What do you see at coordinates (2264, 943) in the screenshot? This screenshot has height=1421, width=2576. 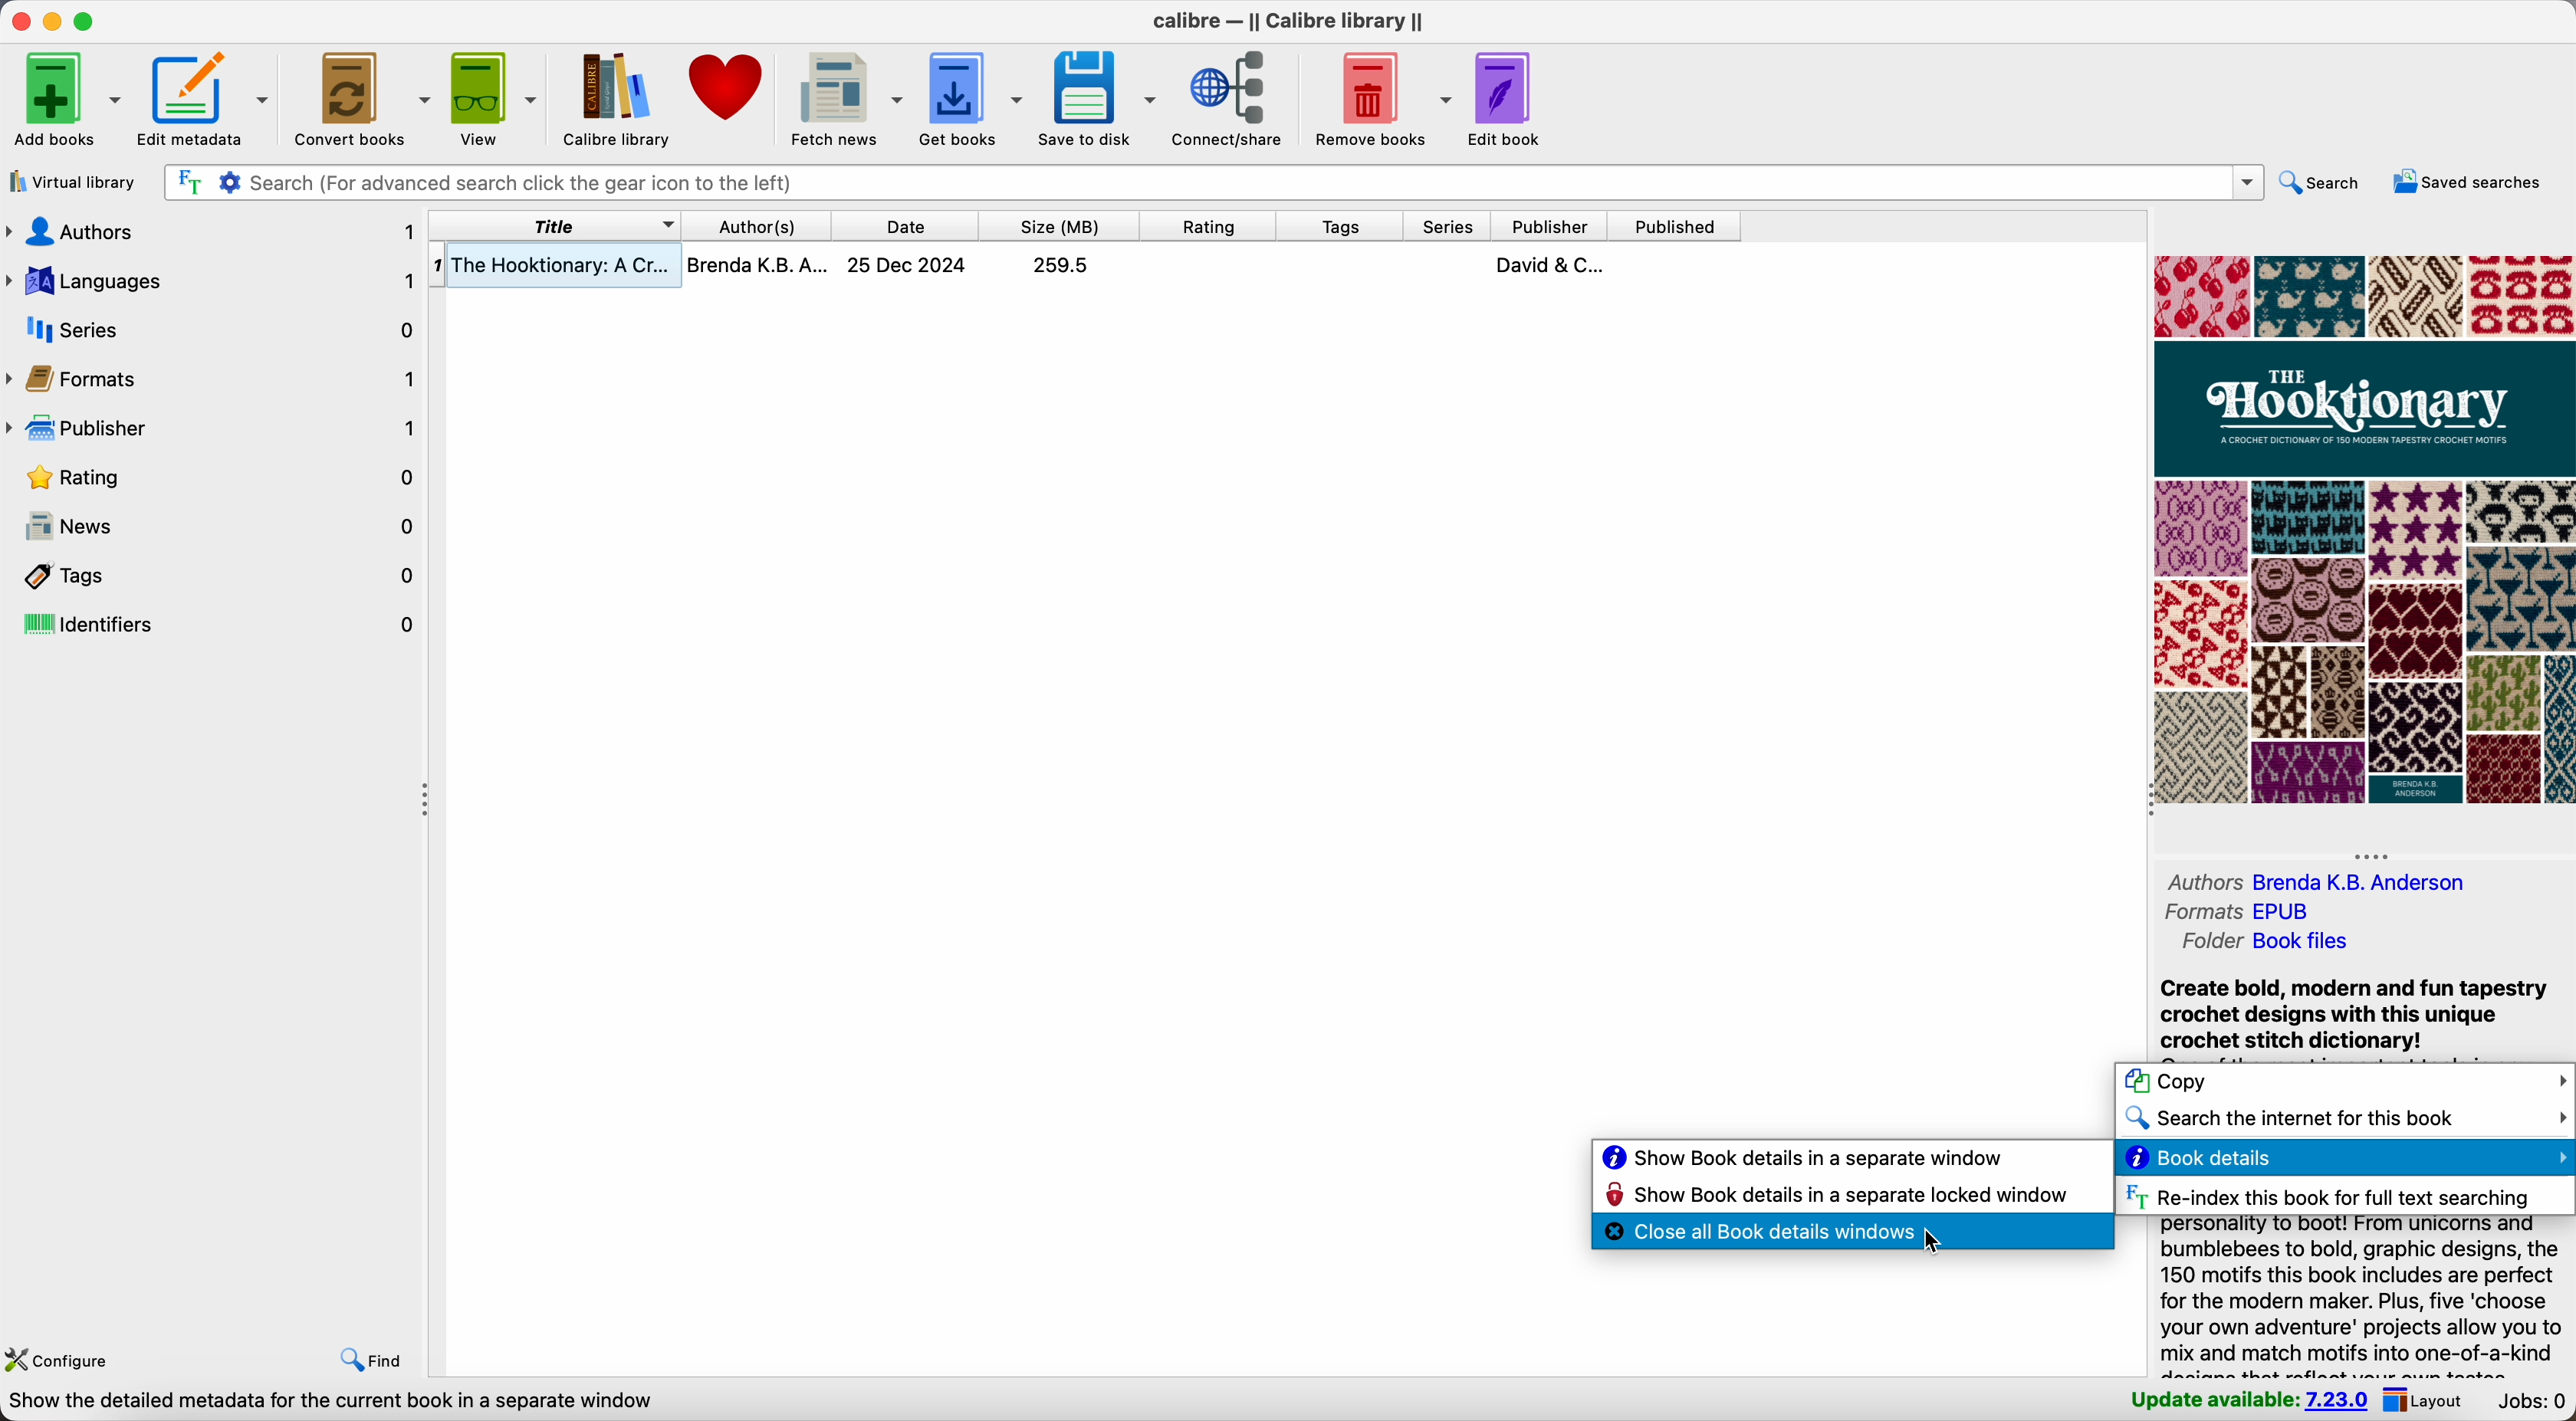 I see `folder` at bounding box center [2264, 943].